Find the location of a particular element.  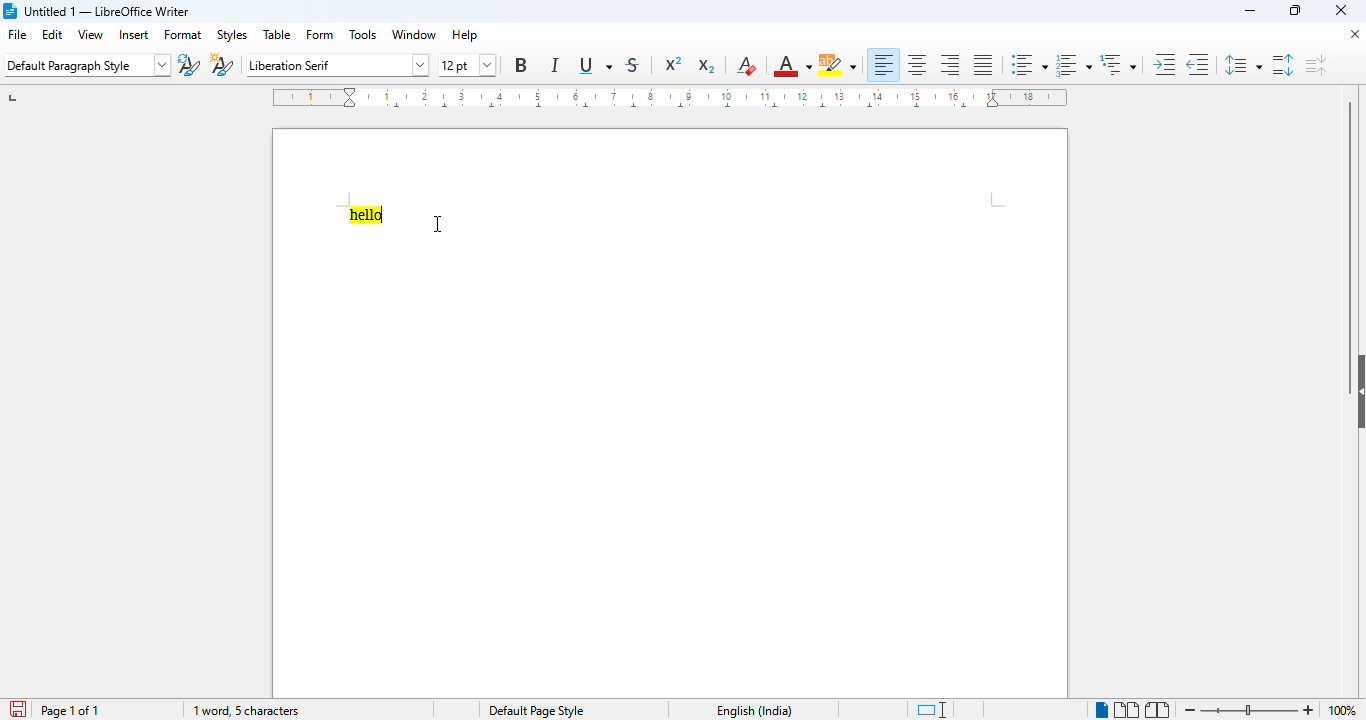

clear direct formatting is located at coordinates (747, 65).